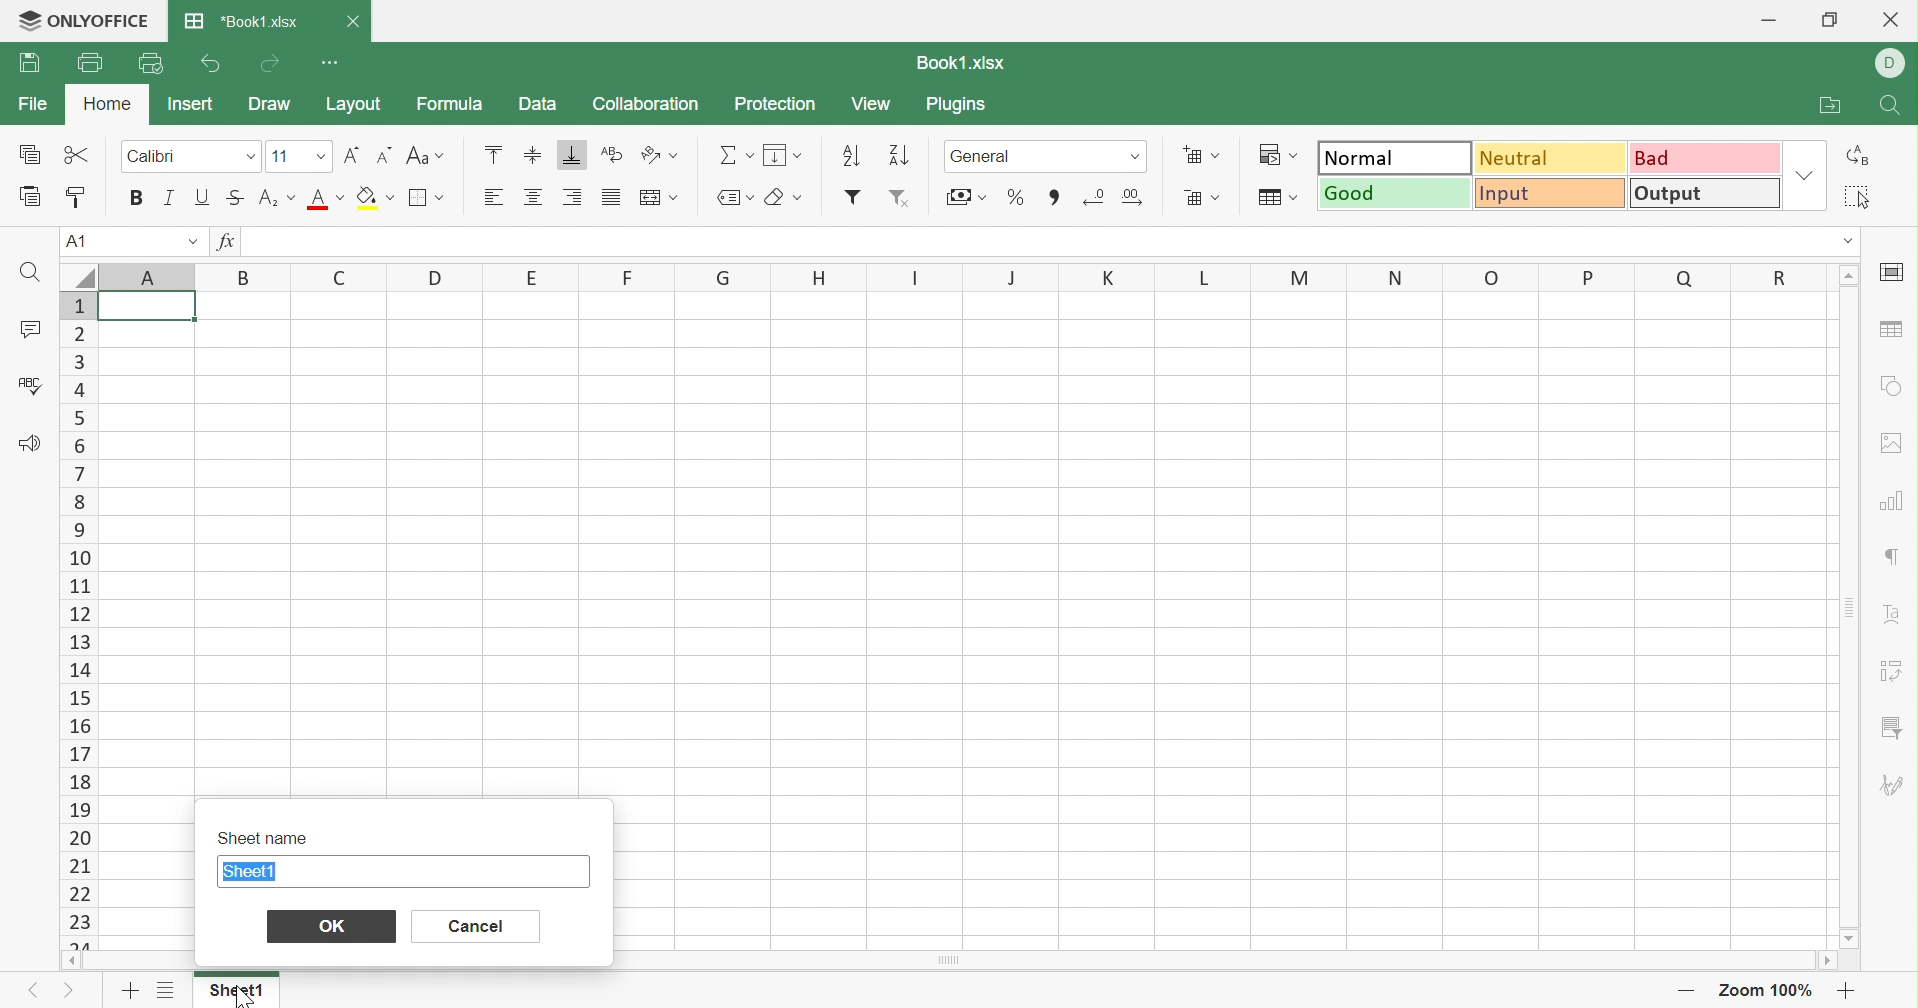  Describe the element at coordinates (1891, 384) in the screenshot. I see `Shape settings` at that location.